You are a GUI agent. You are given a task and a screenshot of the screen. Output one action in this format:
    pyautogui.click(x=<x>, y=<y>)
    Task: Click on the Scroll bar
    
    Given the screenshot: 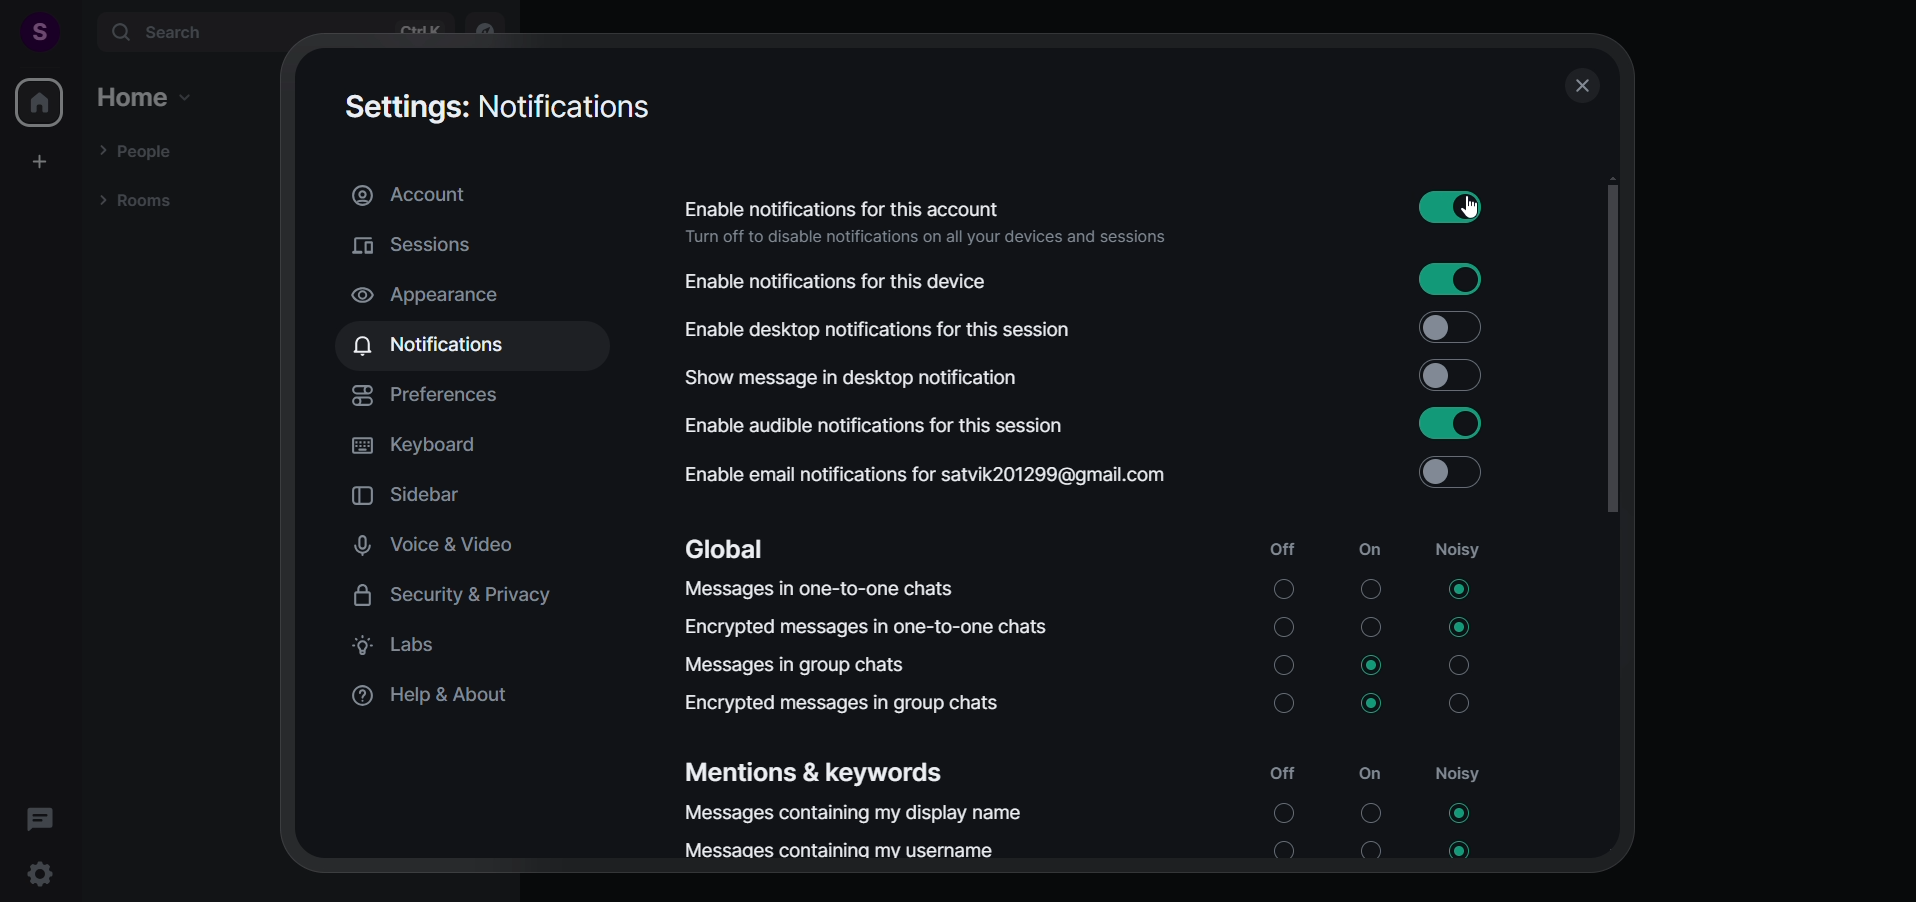 What is the action you would take?
    pyautogui.click(x=1613, y=503)
    